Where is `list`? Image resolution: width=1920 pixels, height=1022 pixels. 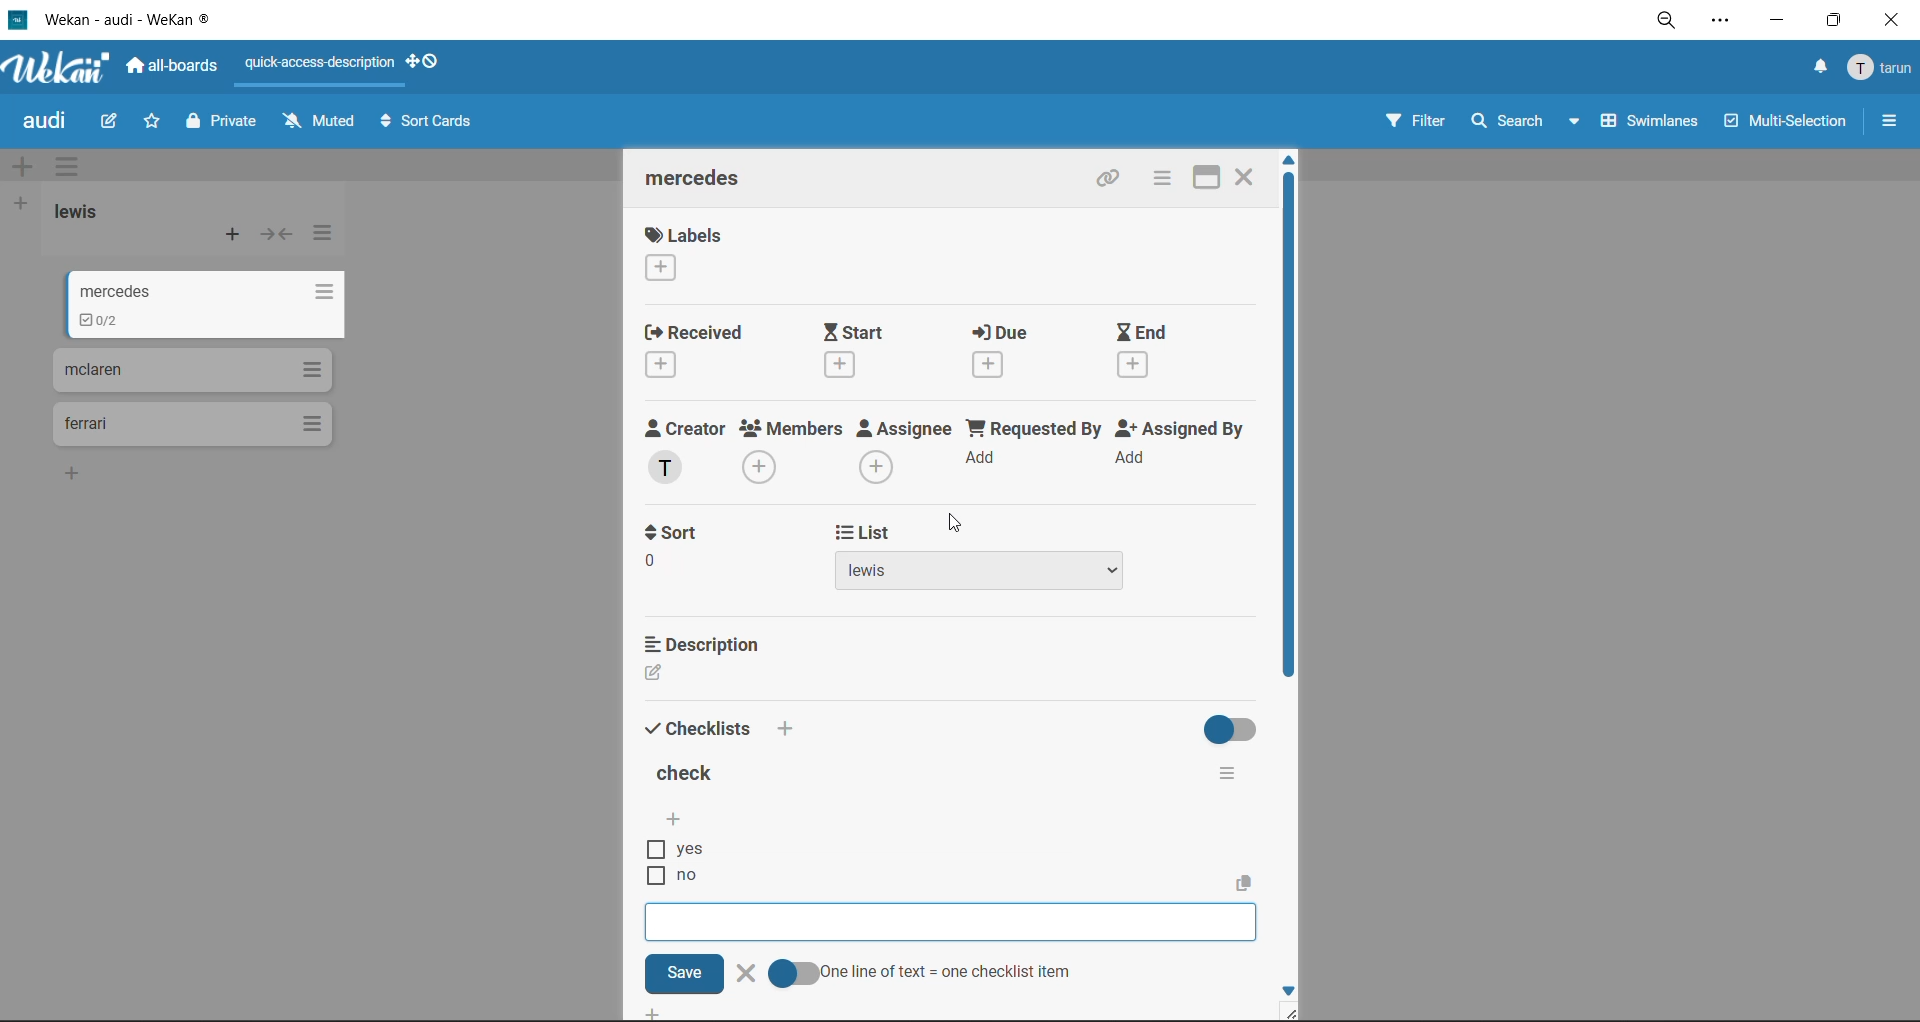
list is located at coordinates (860, 534).